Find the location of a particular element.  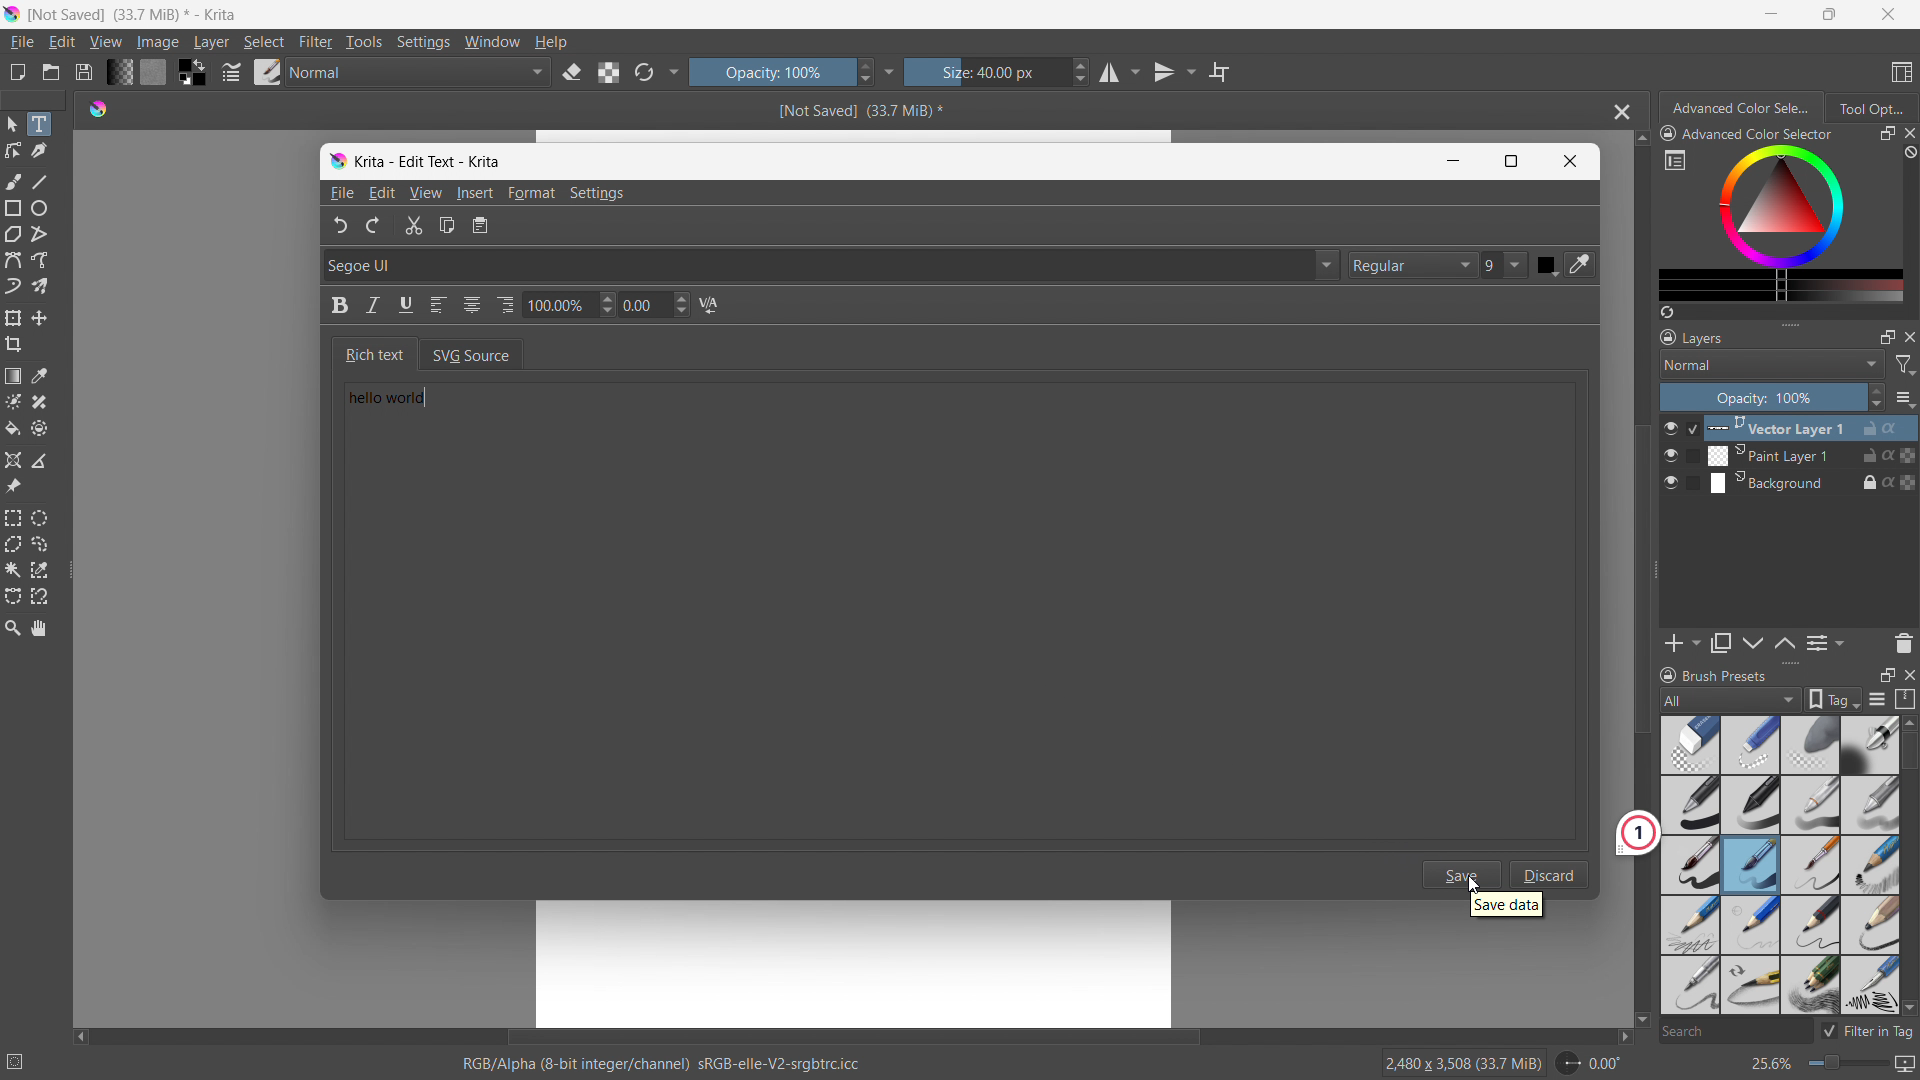

horizontal scrollbar is located at coordinates (852, 1034).